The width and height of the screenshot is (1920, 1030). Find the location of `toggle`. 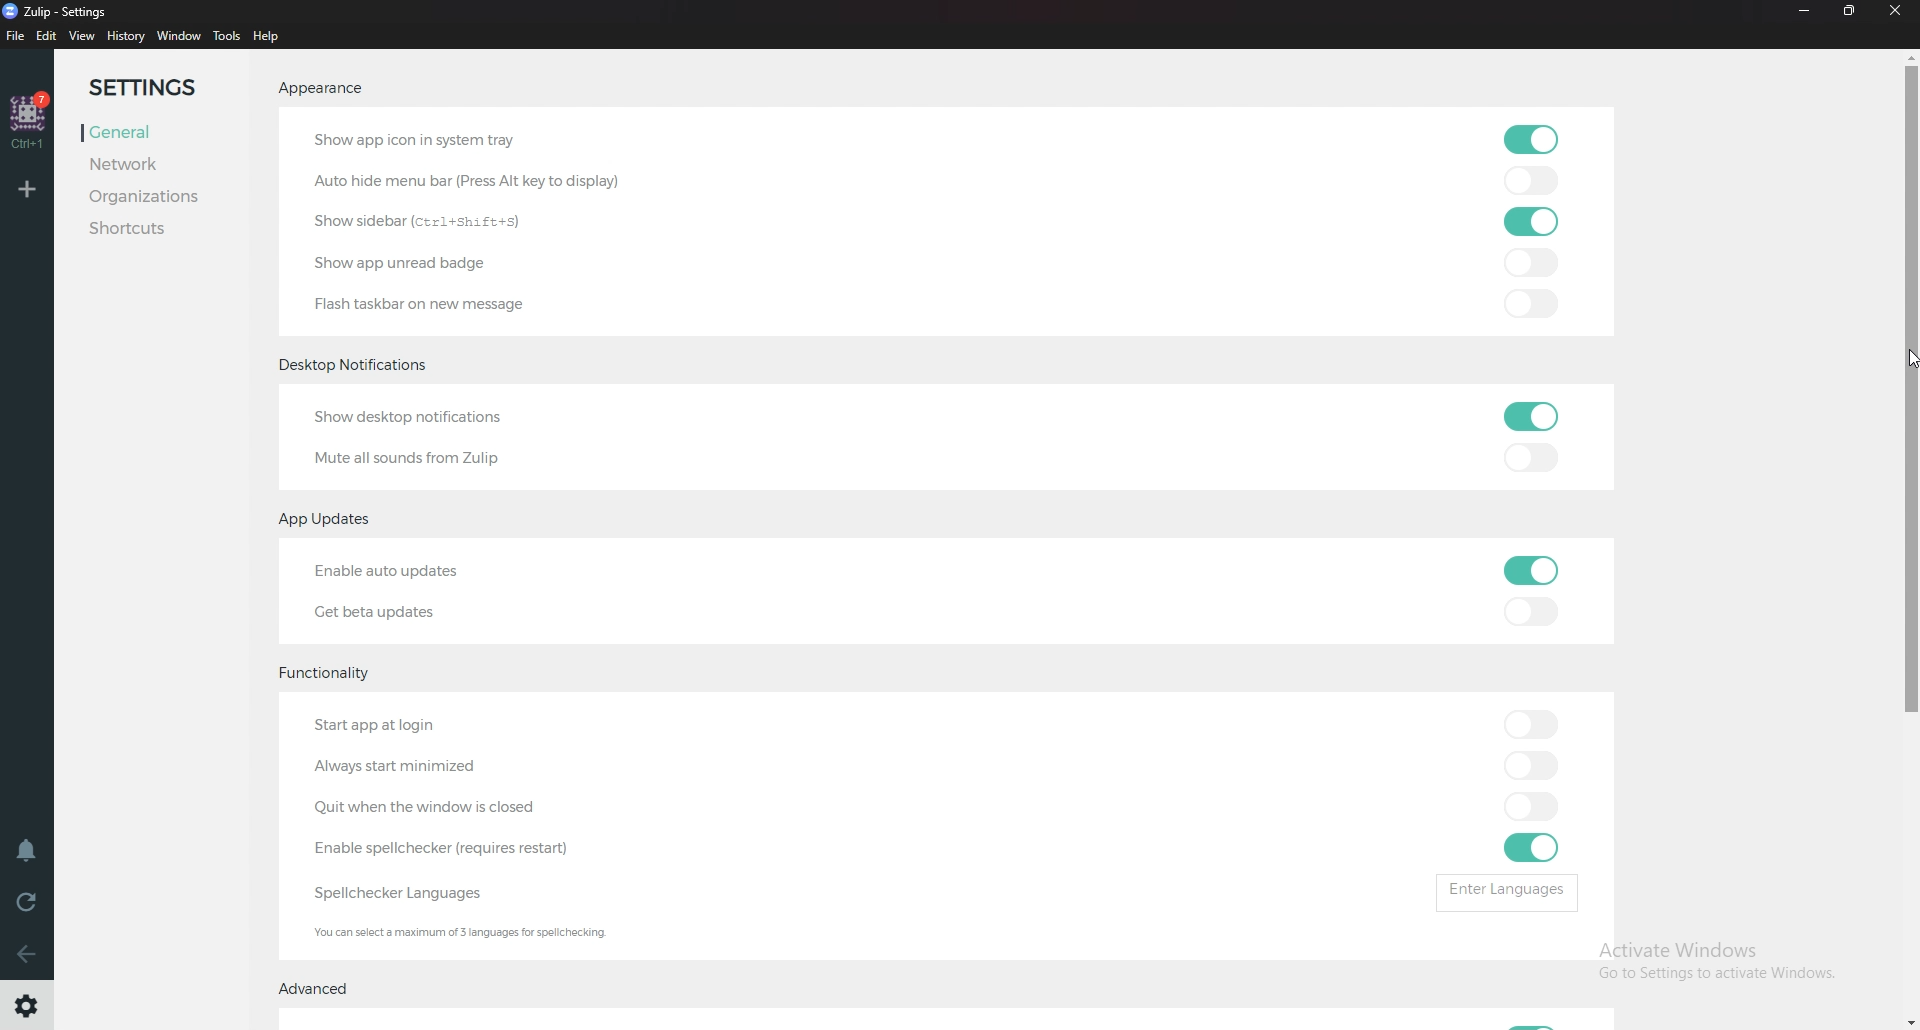

toggle is located at coordinates (1534, 301).